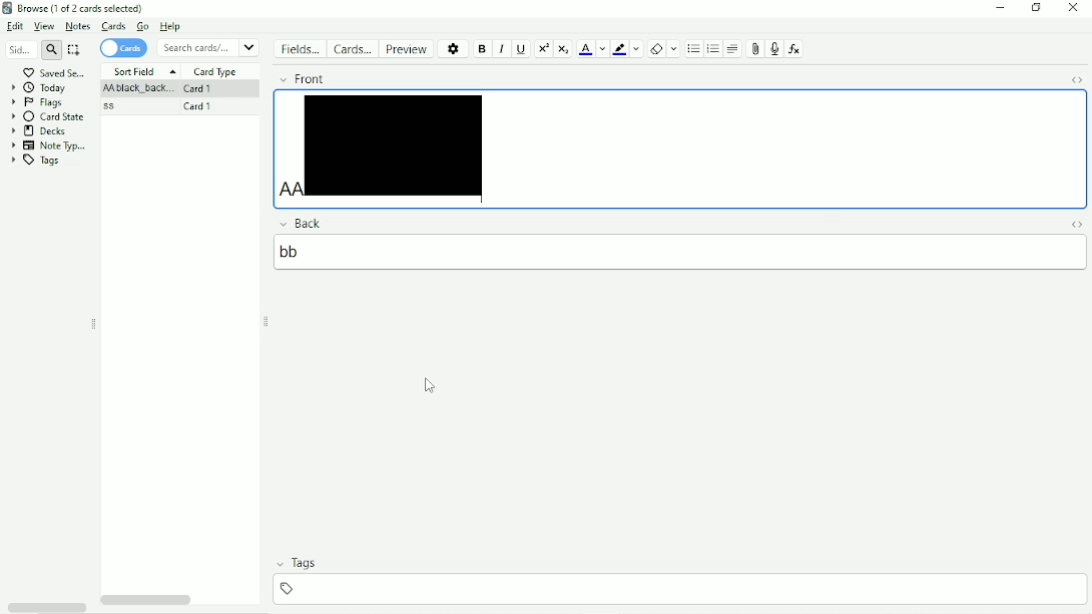 Image resolution: width=1092 pixels, height=614 pixels. What do you see at coordinates (109, 108) in the screenshot?
I see `ss` at bounding box center [109, 108].